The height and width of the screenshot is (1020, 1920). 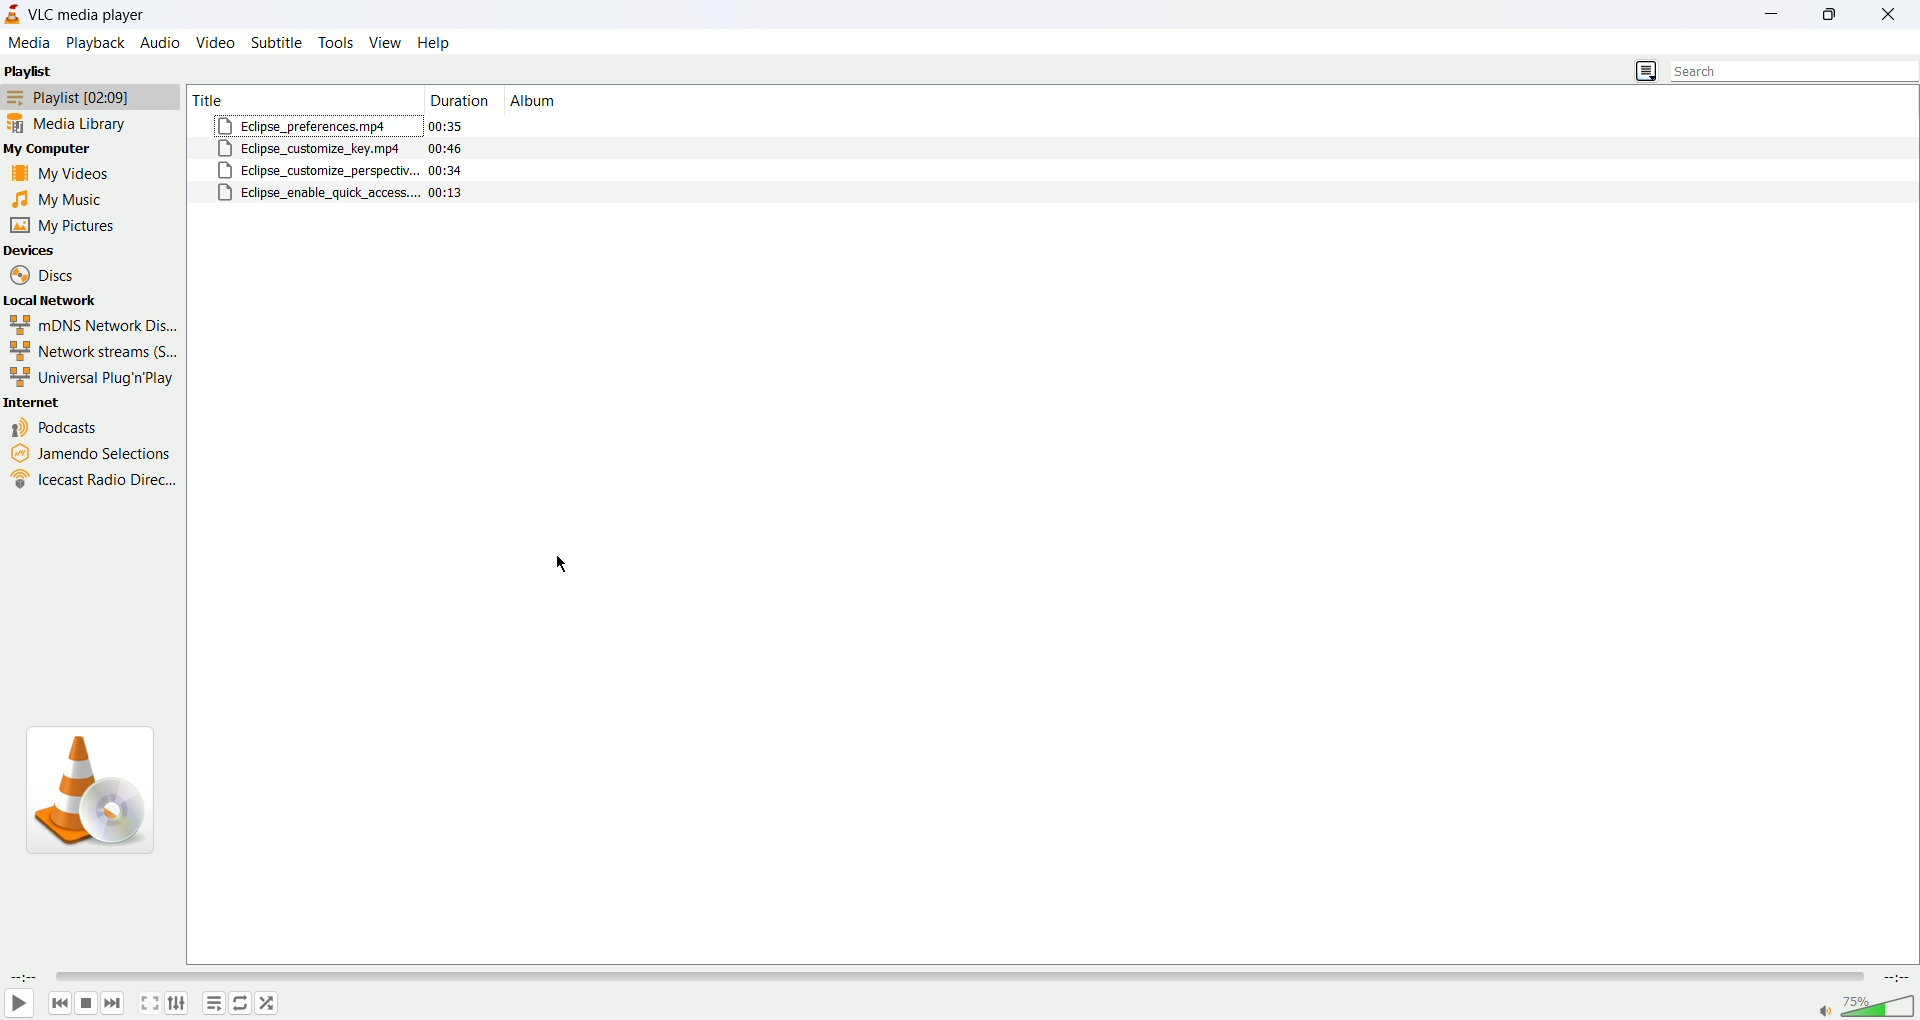 I want to click on audio, so click(x=161, y=45).